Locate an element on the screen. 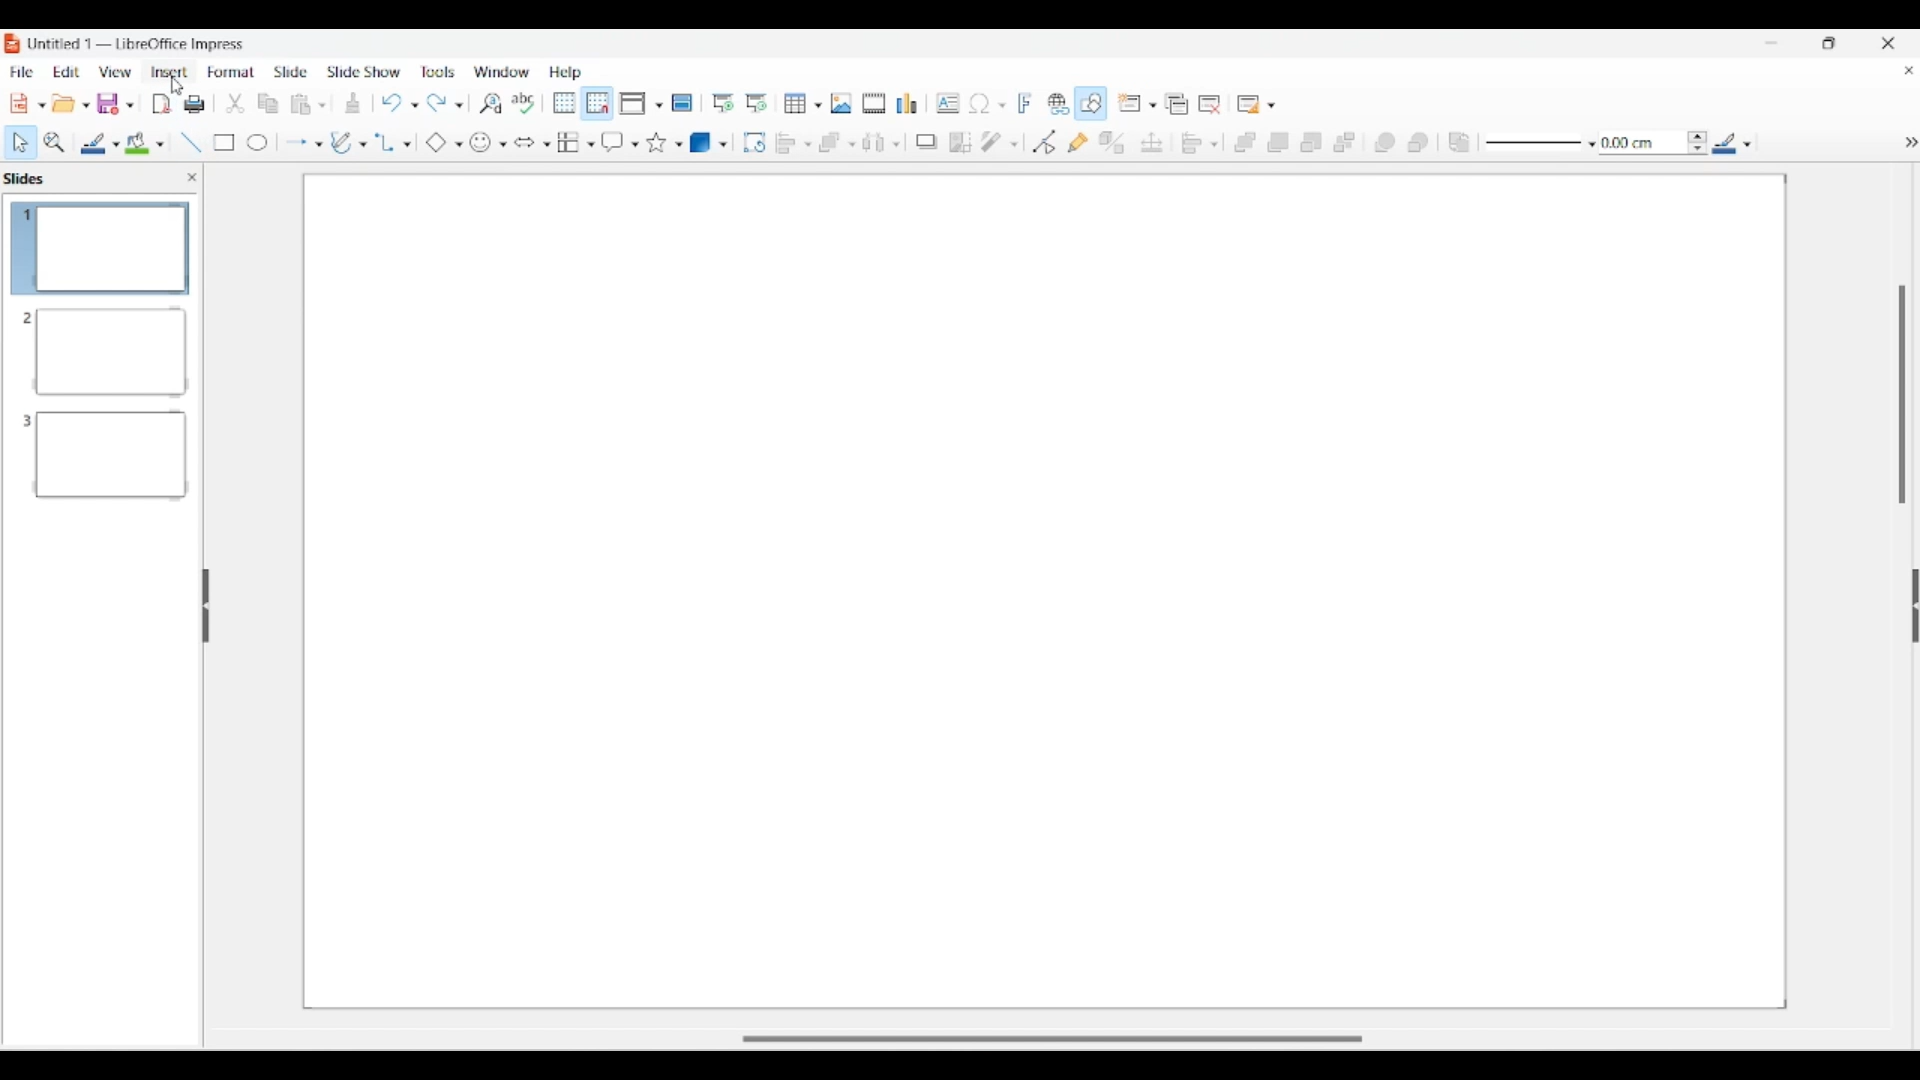 Image resolution: width=1920 pixels, height=1080 pixels. Callout shape options is located at coordinates (620, 142).